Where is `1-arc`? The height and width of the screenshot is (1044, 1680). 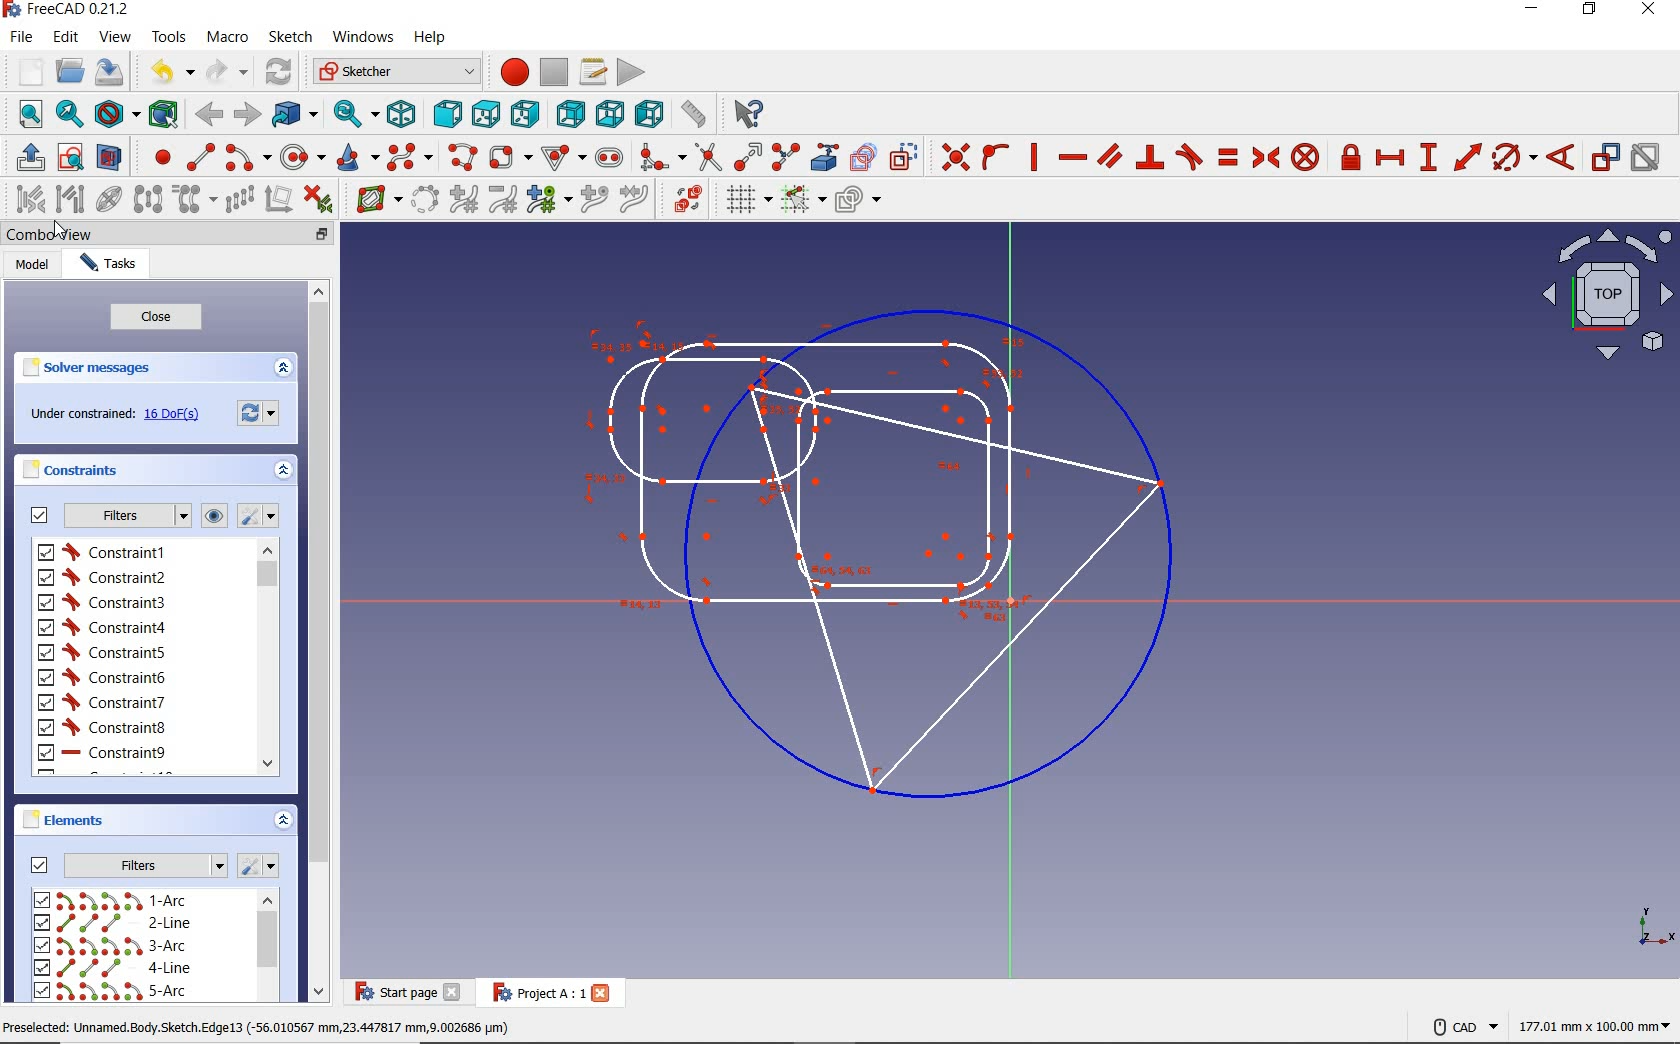
1-arc is located at coordinates (117, 900).